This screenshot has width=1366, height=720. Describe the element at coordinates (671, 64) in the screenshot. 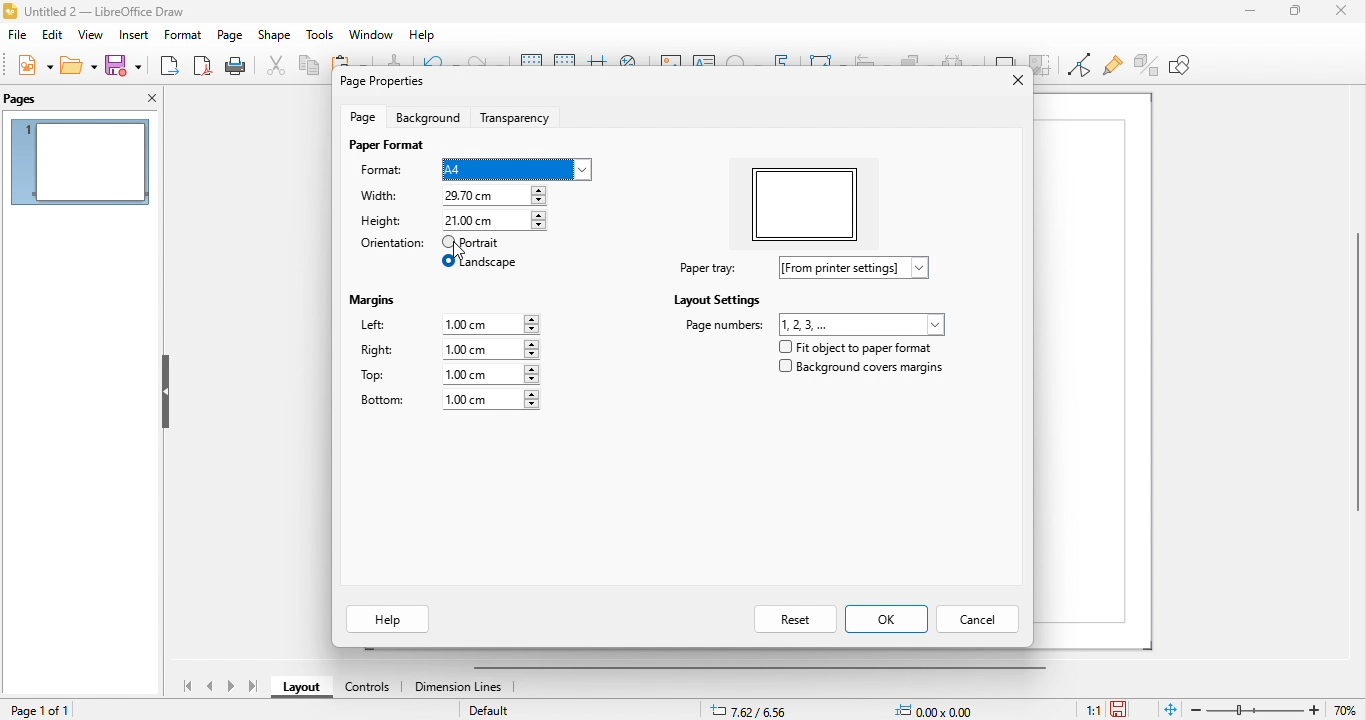

I see `image` at that location.